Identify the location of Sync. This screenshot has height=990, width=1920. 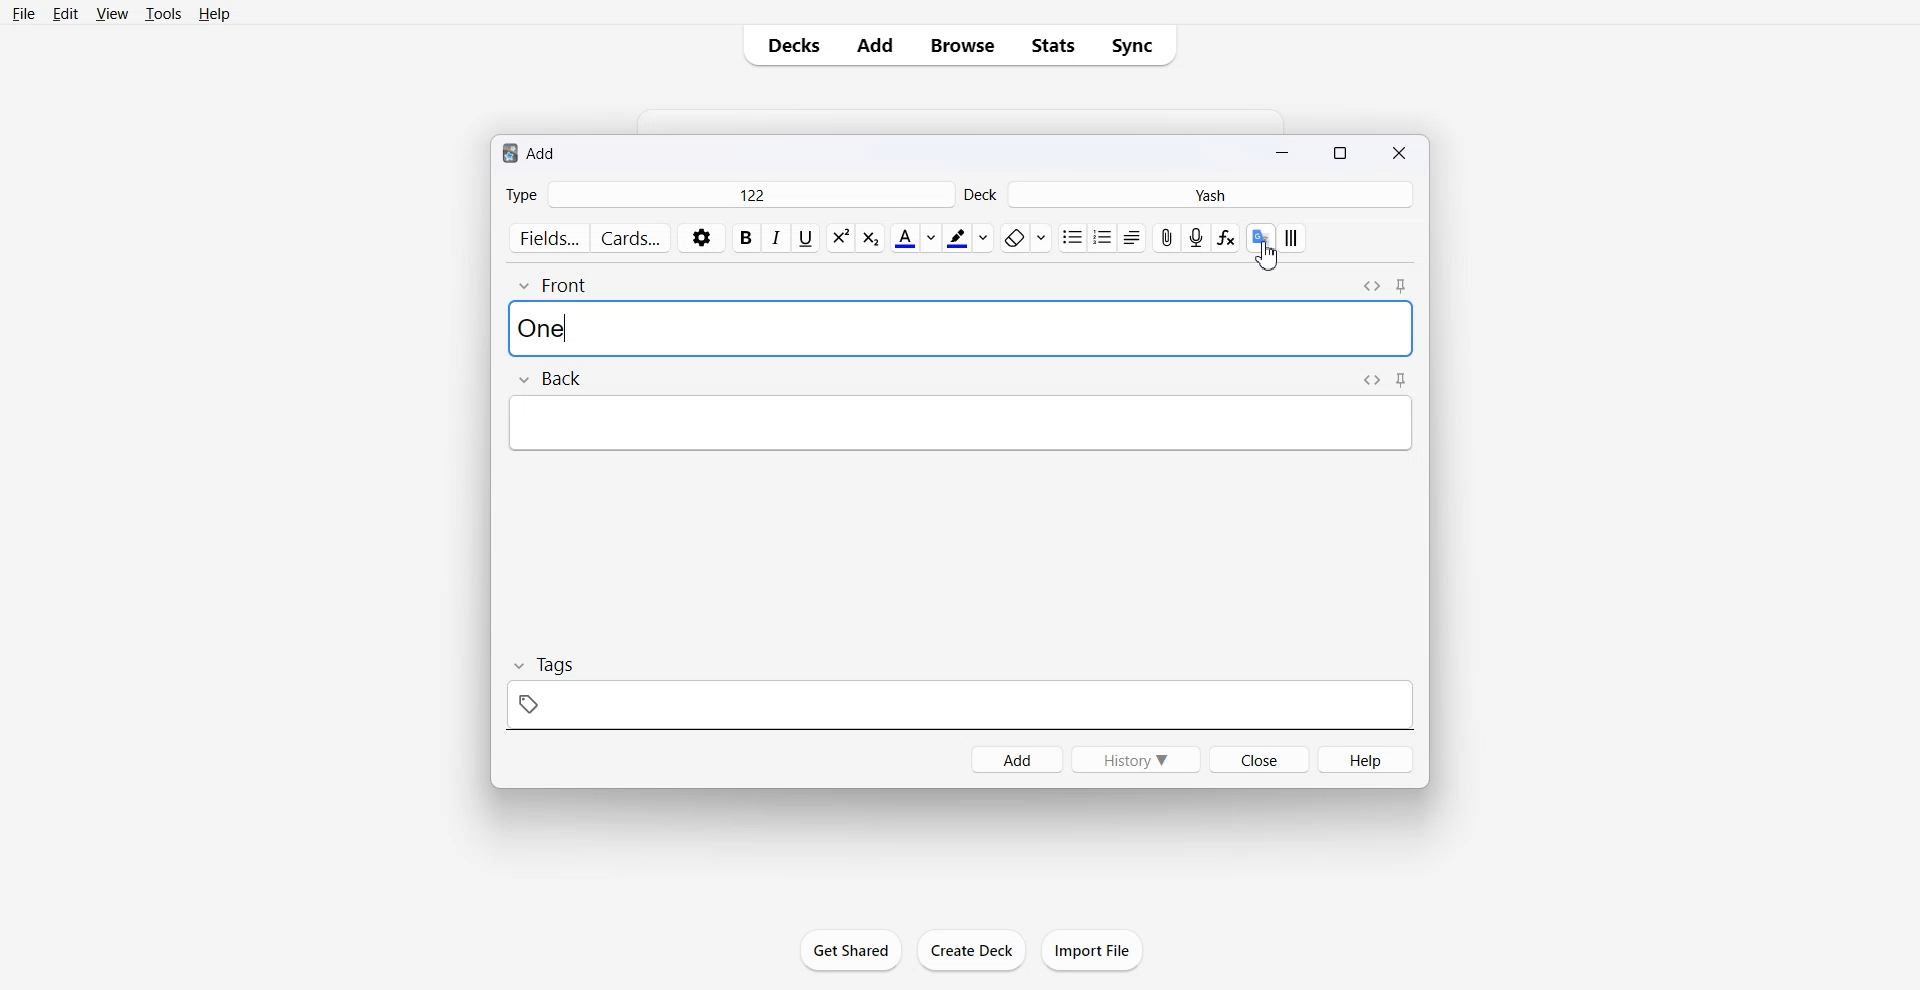
(1138, 45).